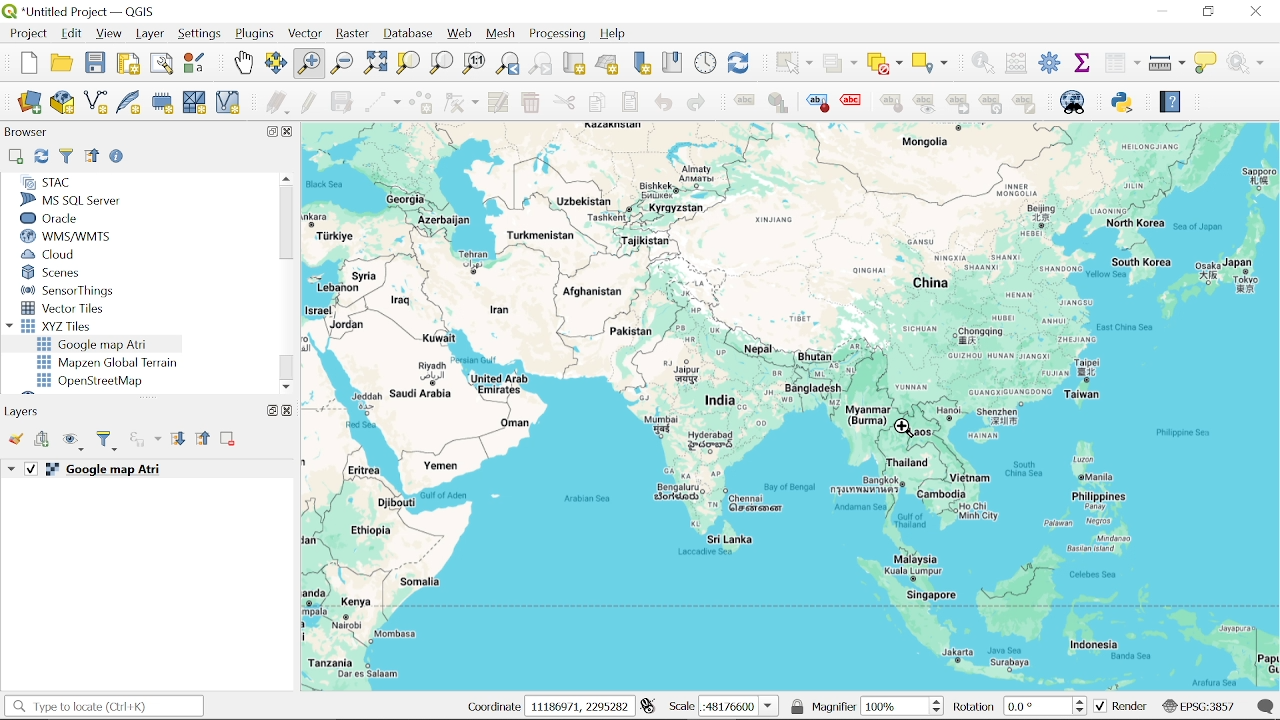  Describe the element at coordinates (607, 65) in the screenshot. I see `New 3d map view` at that location.